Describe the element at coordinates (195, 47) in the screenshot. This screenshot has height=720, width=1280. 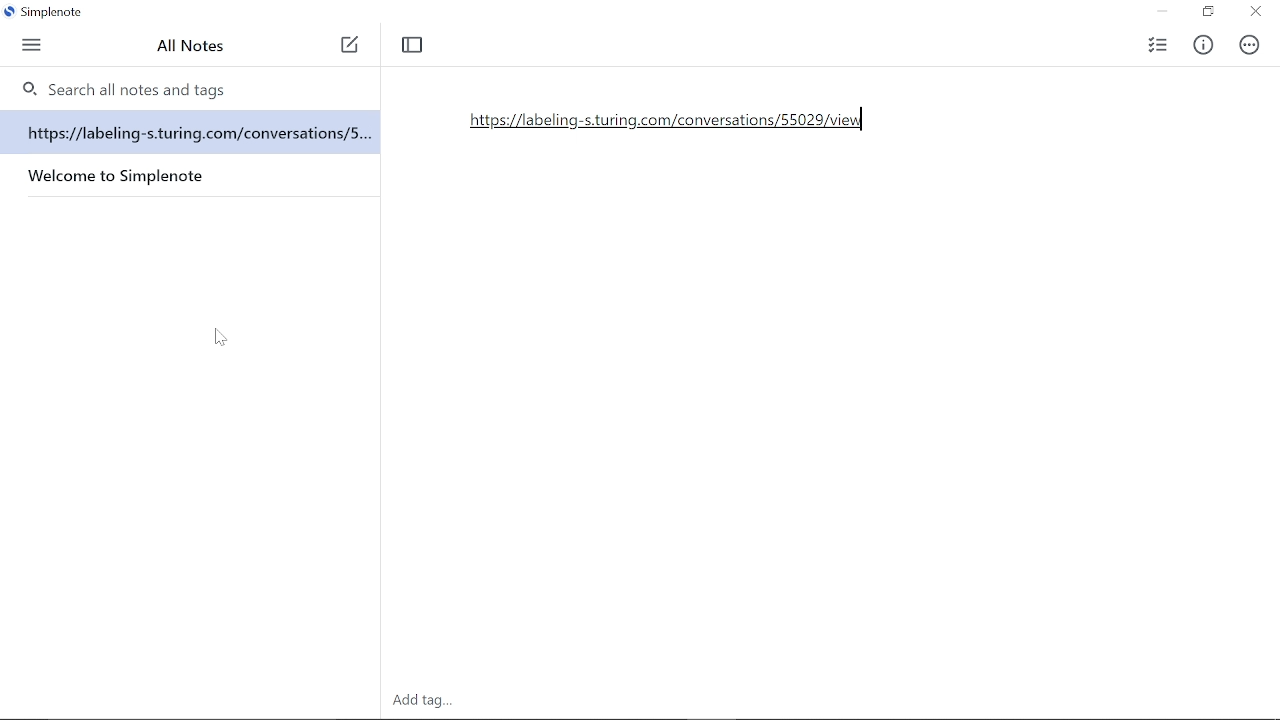
I see `All Notes` at that location.